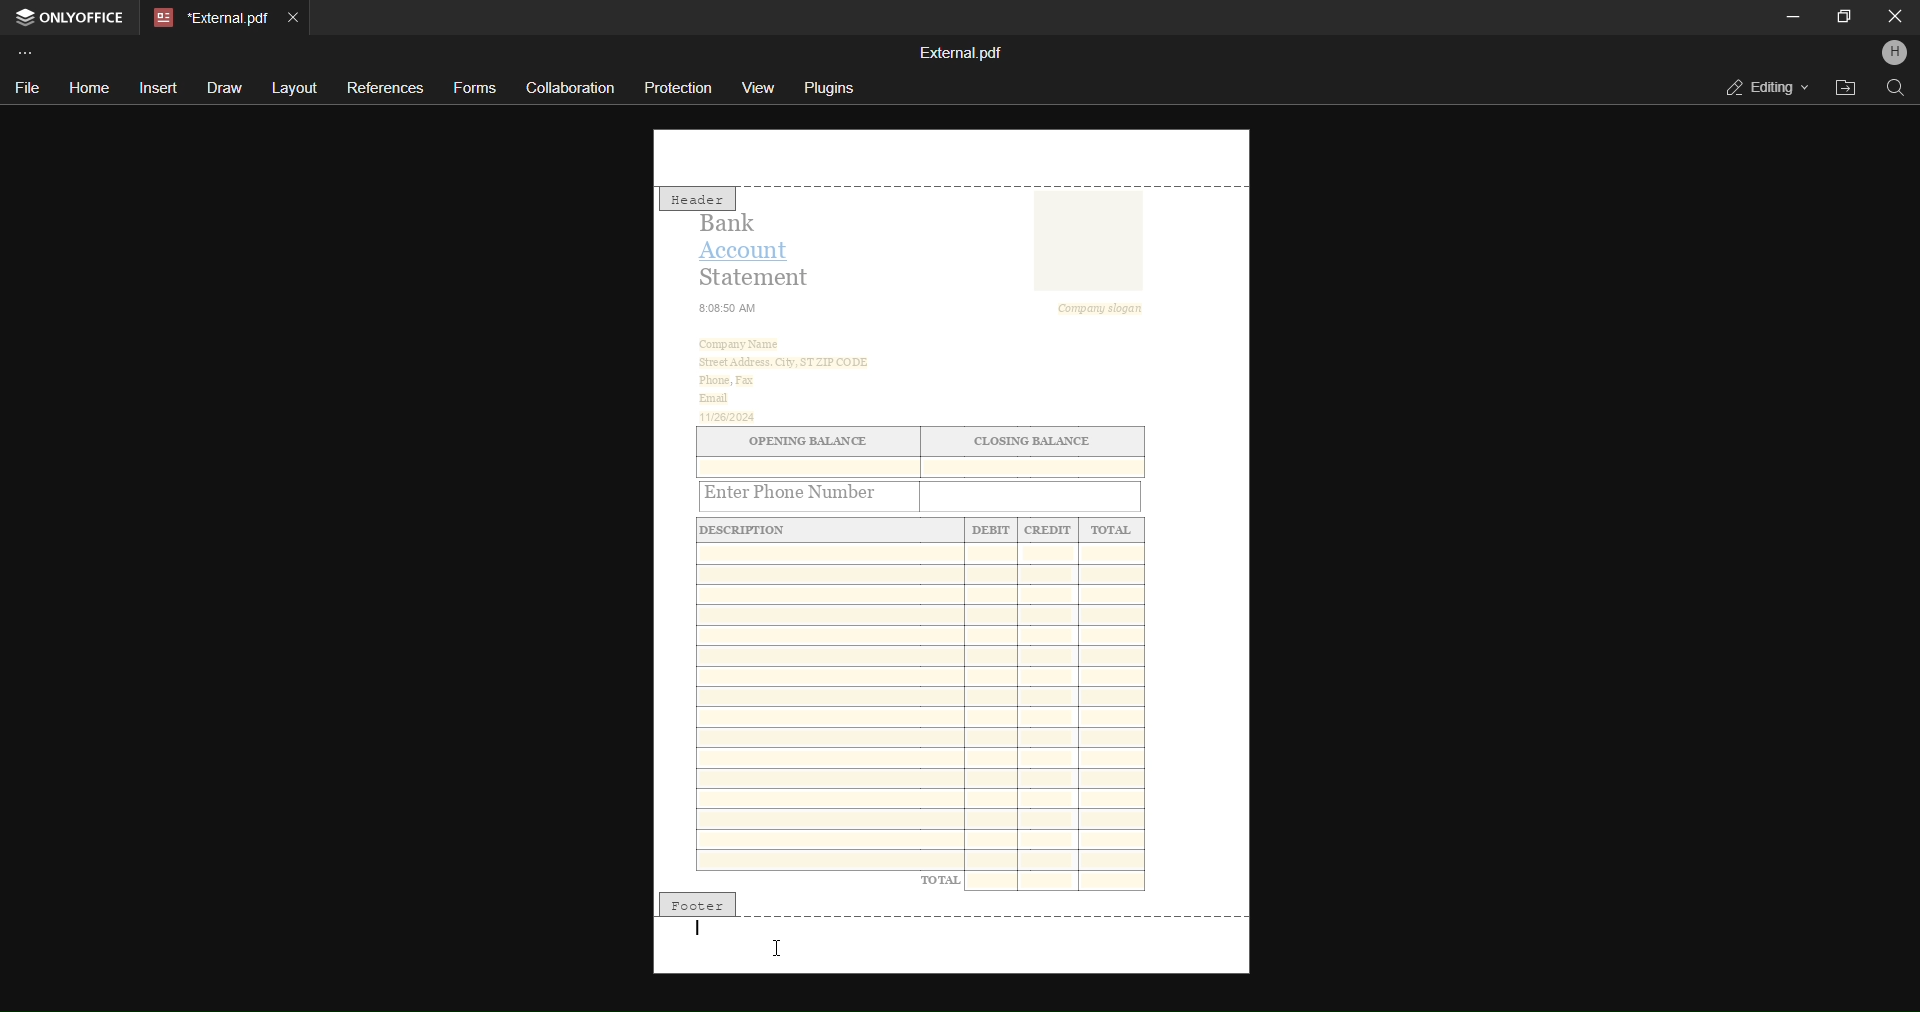 The image size is (1920, 1012). Describe the element at coordinates (224, 90) in the screenshot. I see `draw` at that location.